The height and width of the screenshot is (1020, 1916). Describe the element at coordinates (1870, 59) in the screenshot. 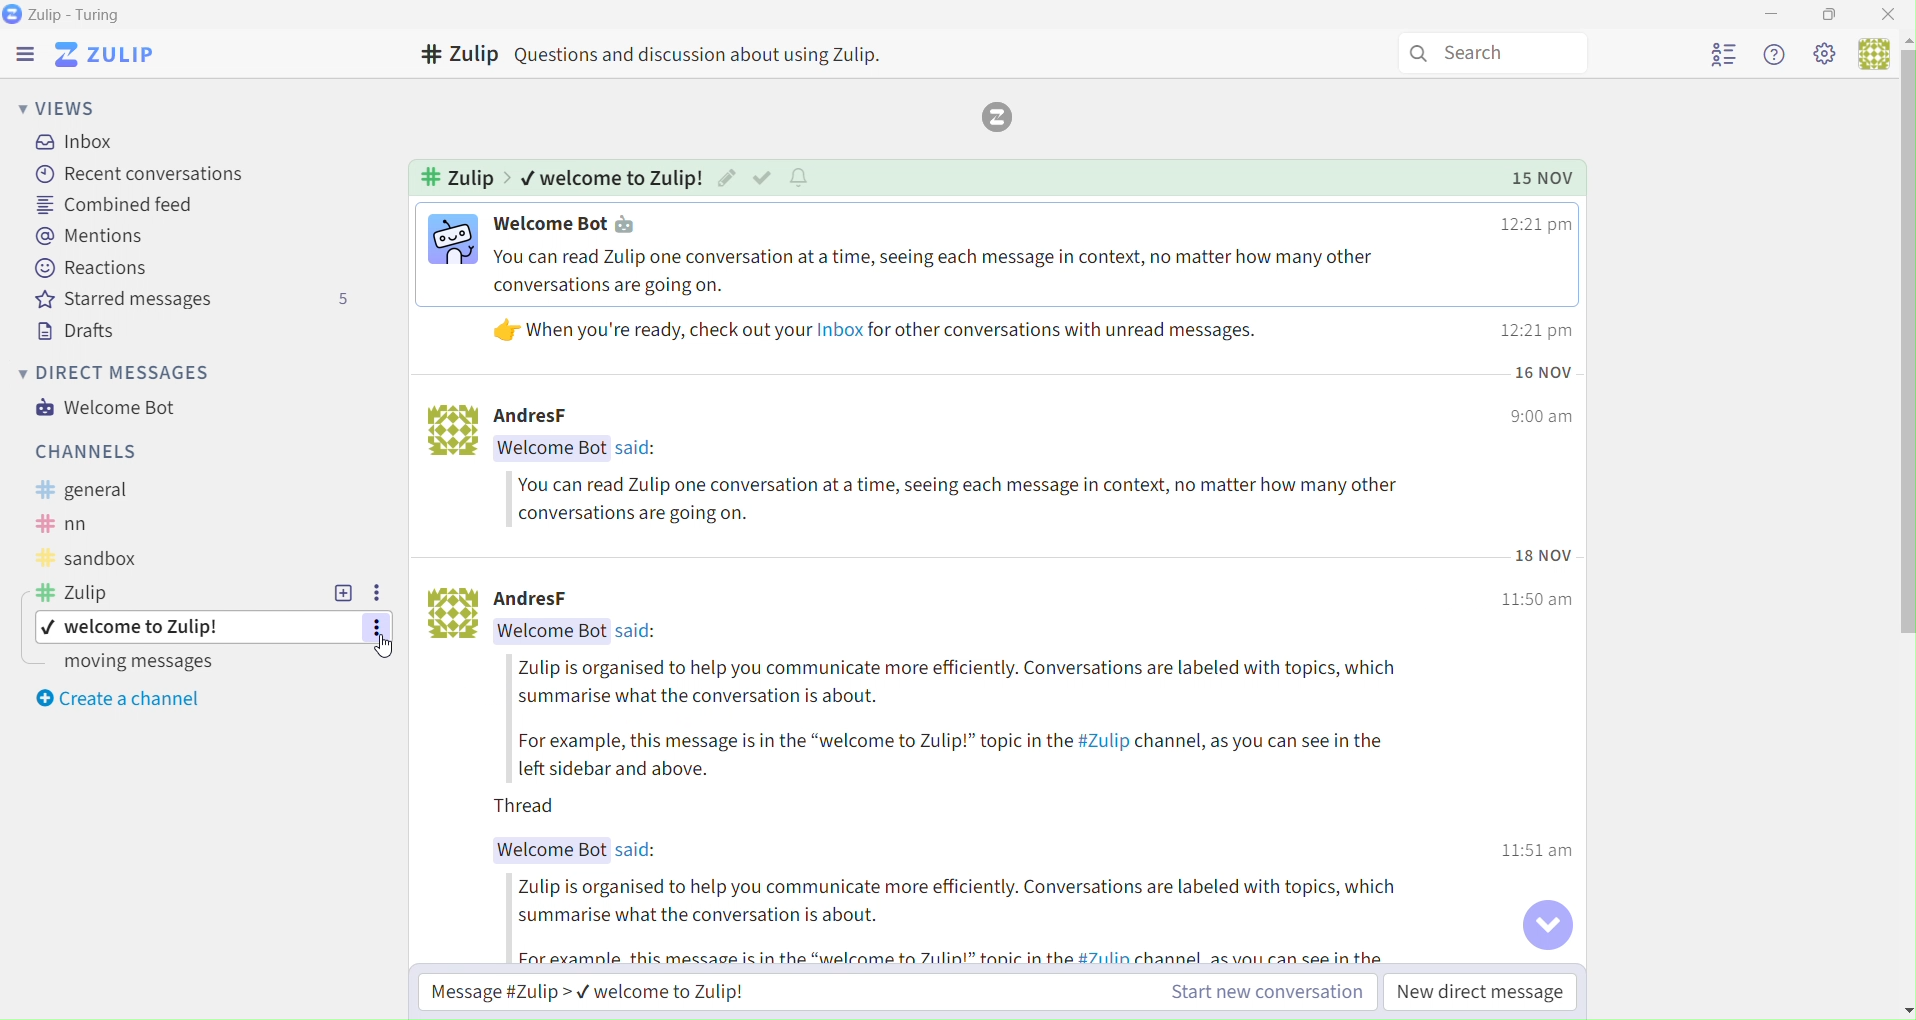

I see `user` at that location.